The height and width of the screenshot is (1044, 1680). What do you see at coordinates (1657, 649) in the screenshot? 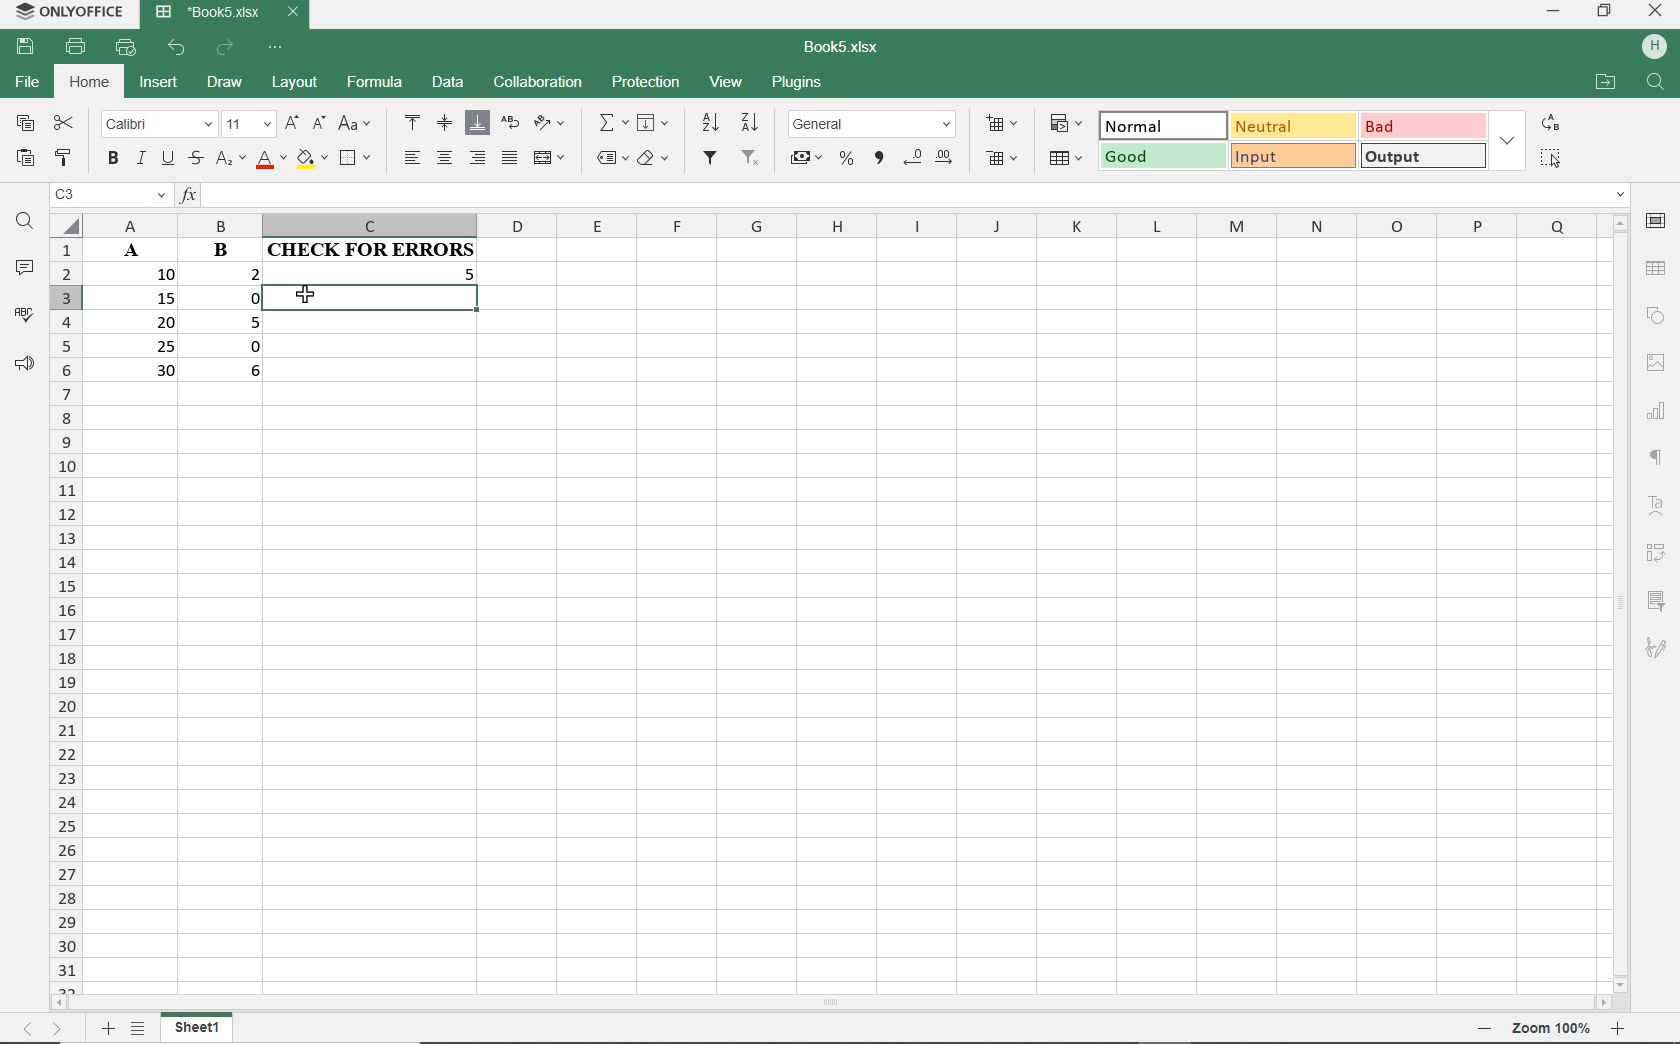
I see `` at bounding box center [1657, 649].